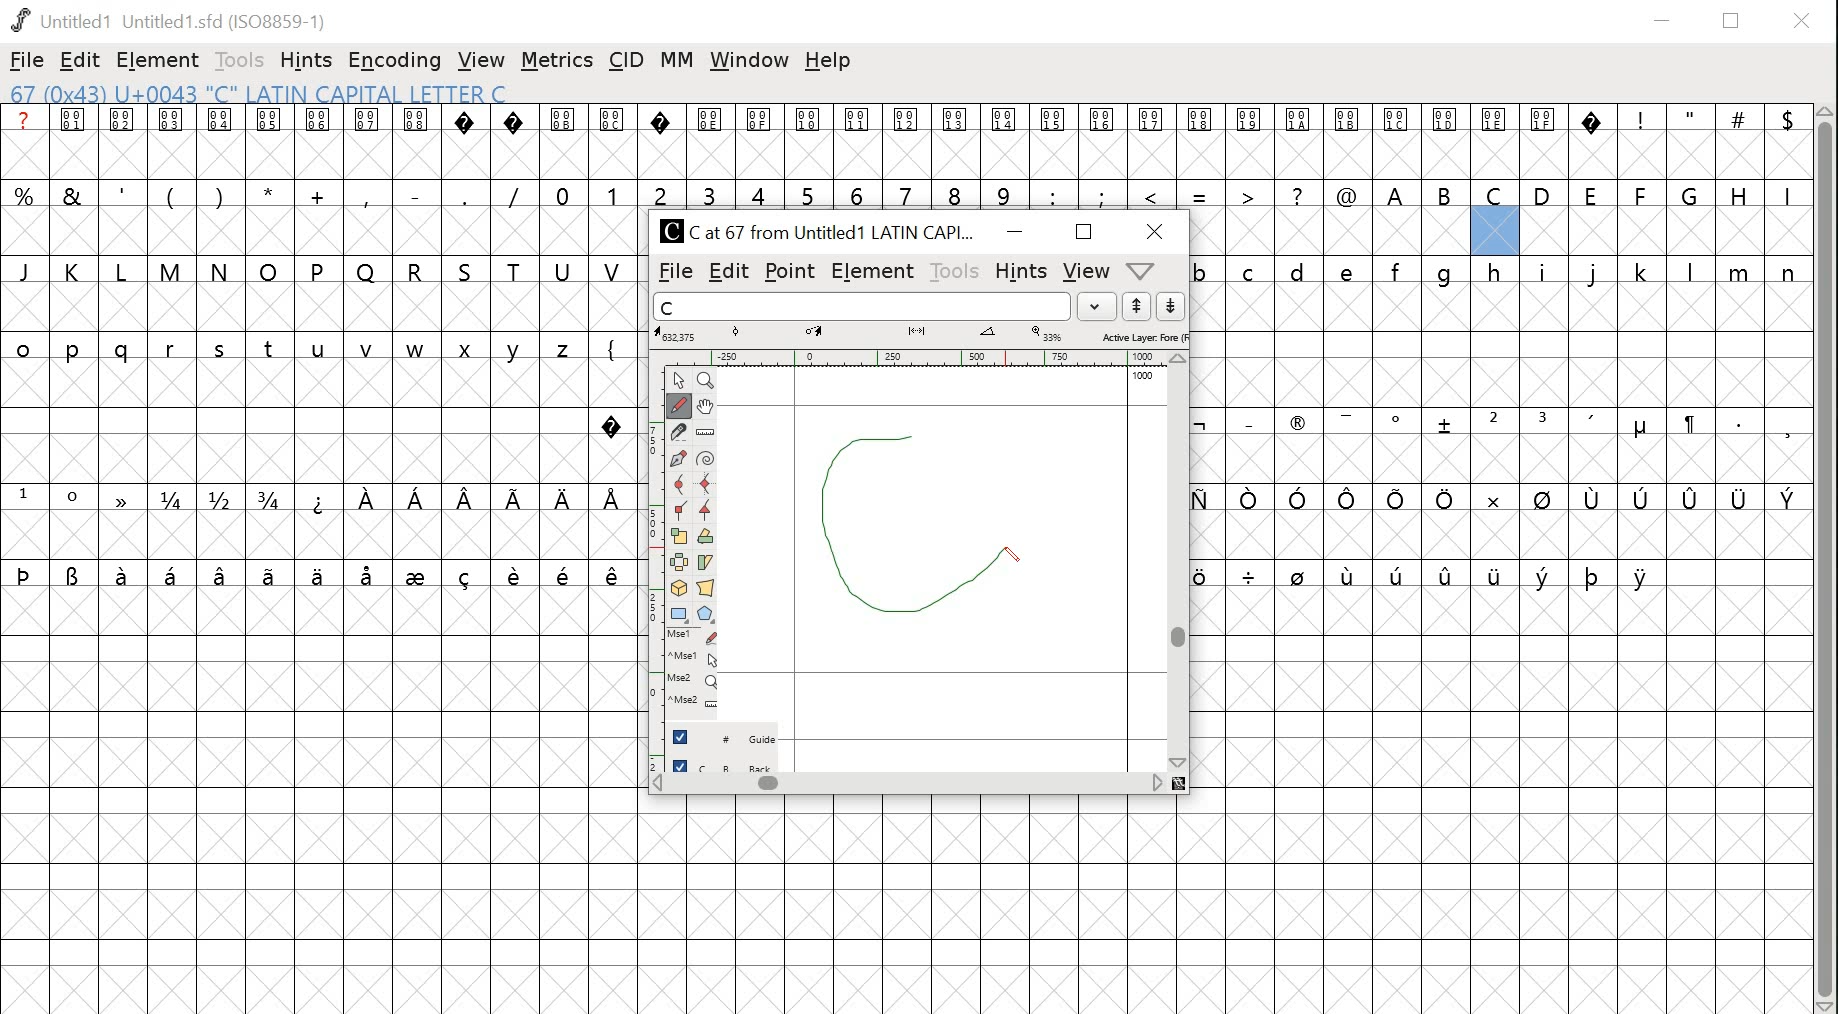 This screenshot has height=1014, width=1838. I want to click on scrollbar, so click(908, 786).